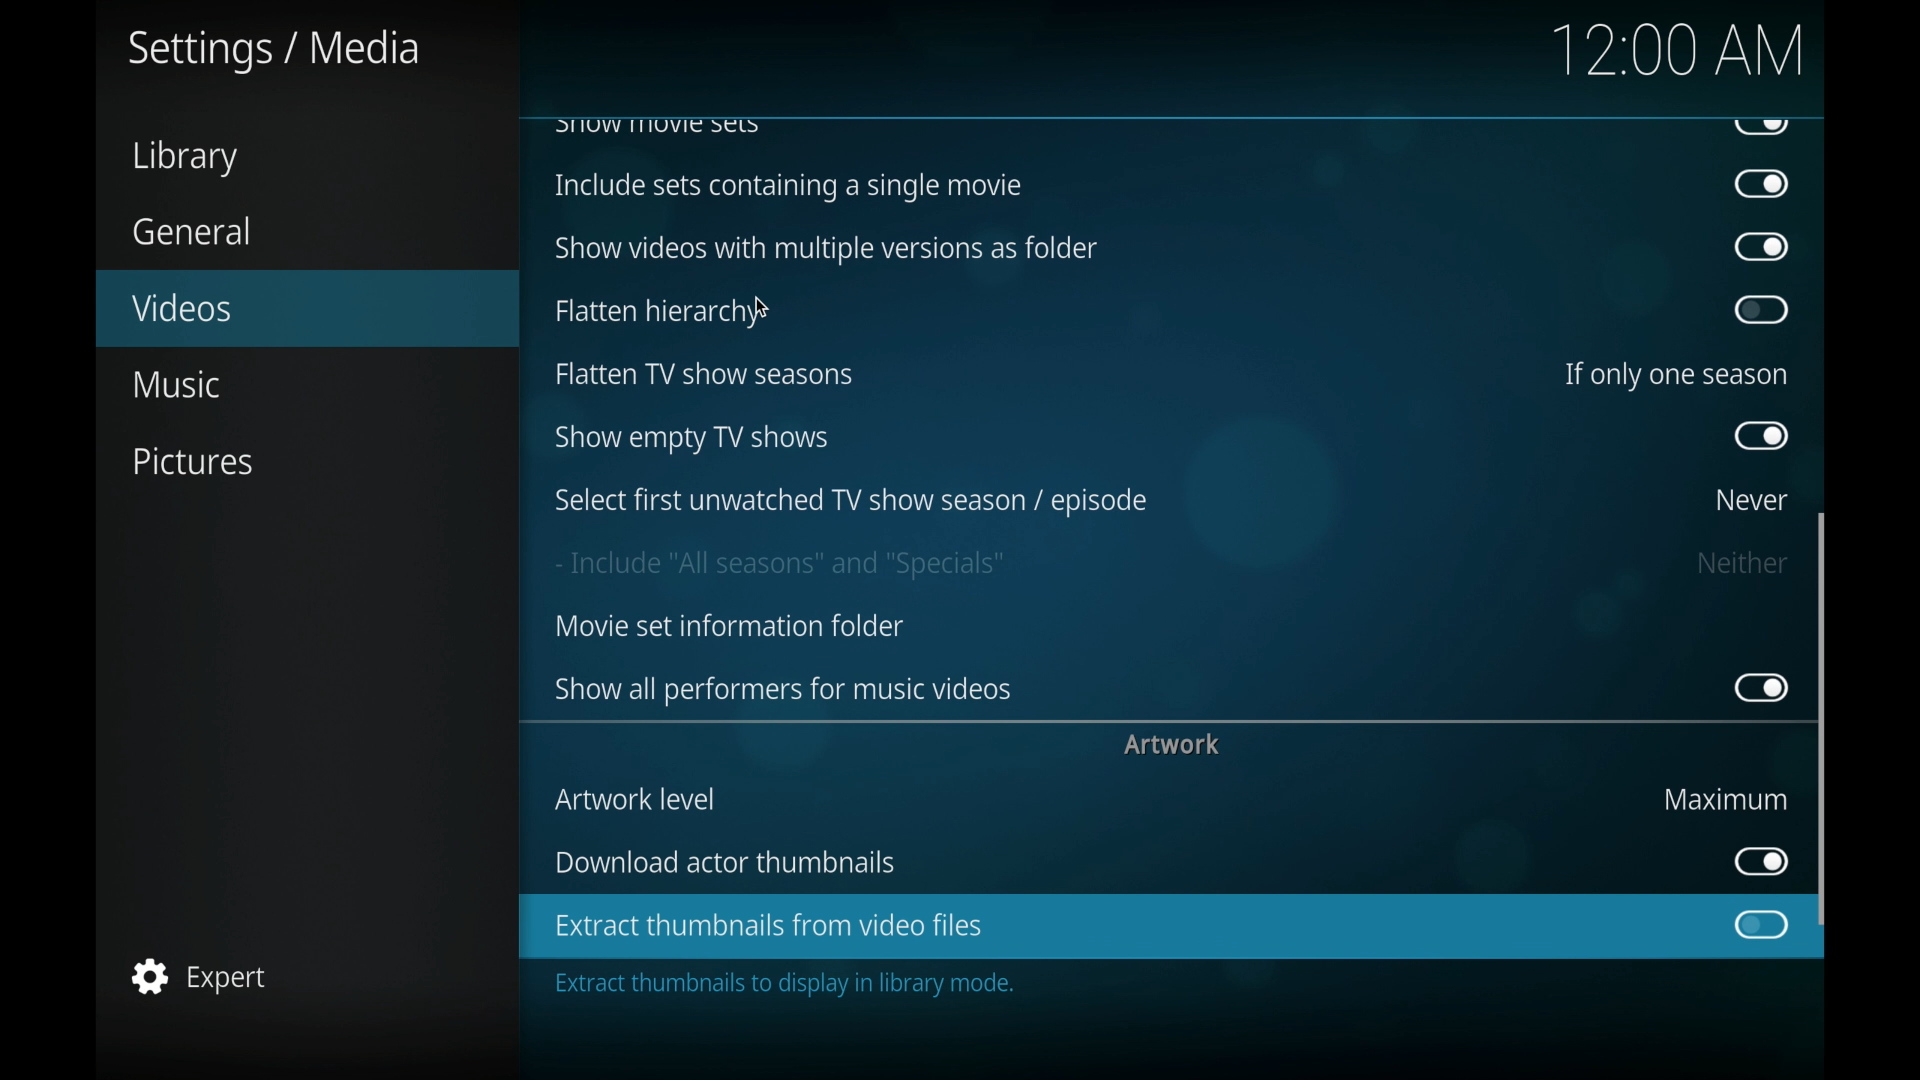 This screenshot has width=1920, height=1080. What do you see at coordinates (706, 375) in the screenshot?
I see `flatten tv show seasons` at bounding box center [706, 375].